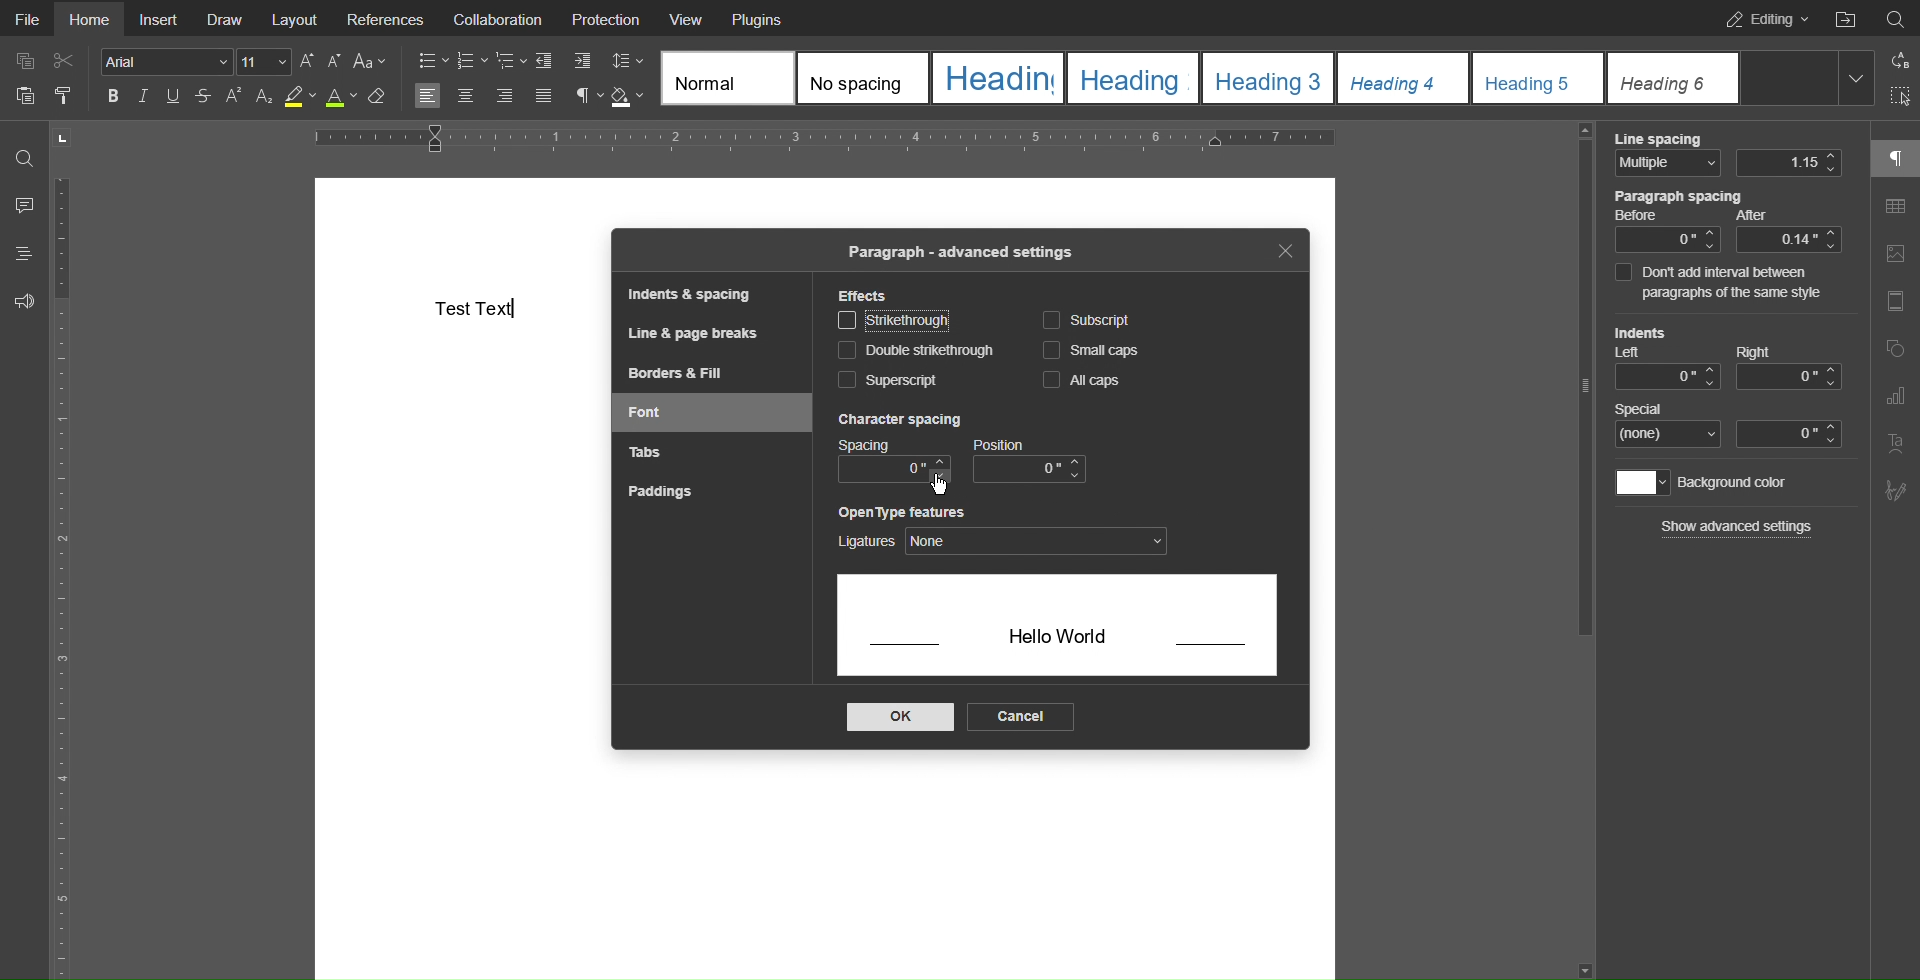  Describe the element at coordinates (894, 320) in the screenshot. I see `Strikethrough` at that location.